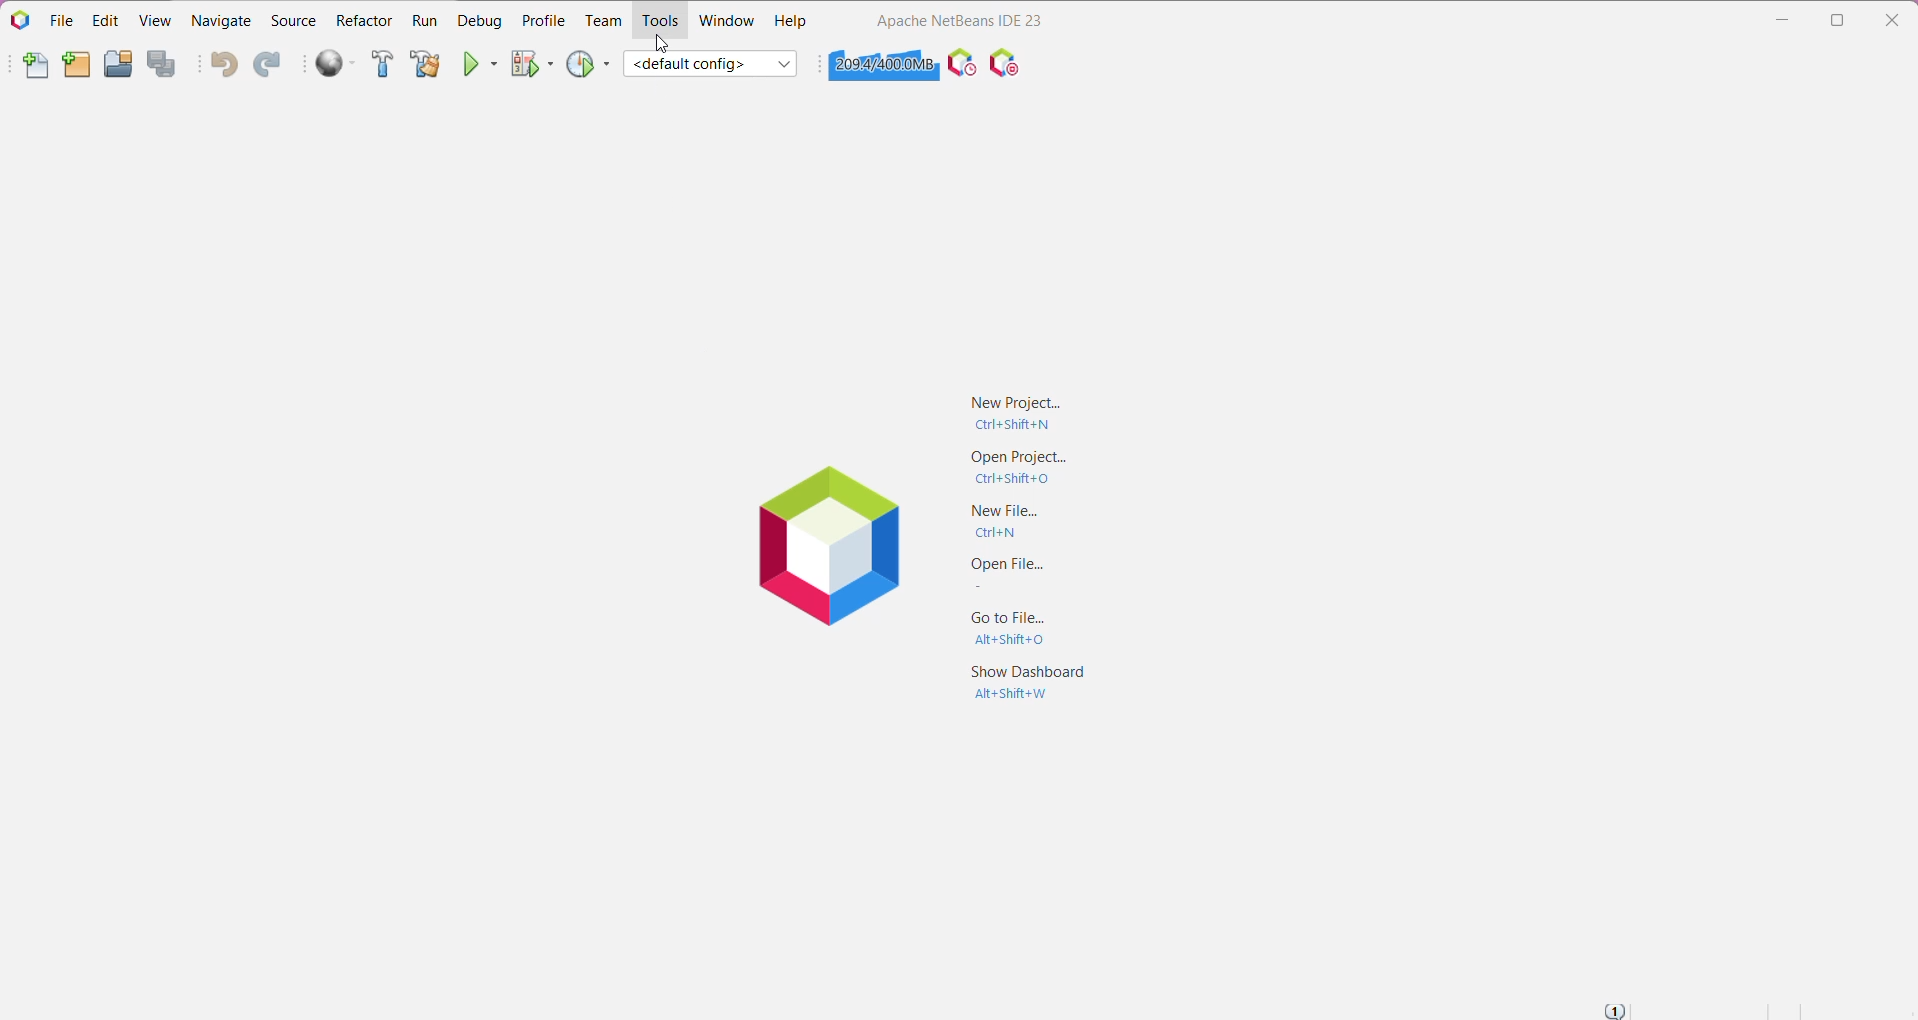  What do you see at coordinates (1029, 686) in the screenshot?
I see `Show Dashboard` at bounding box center [1029, 686].